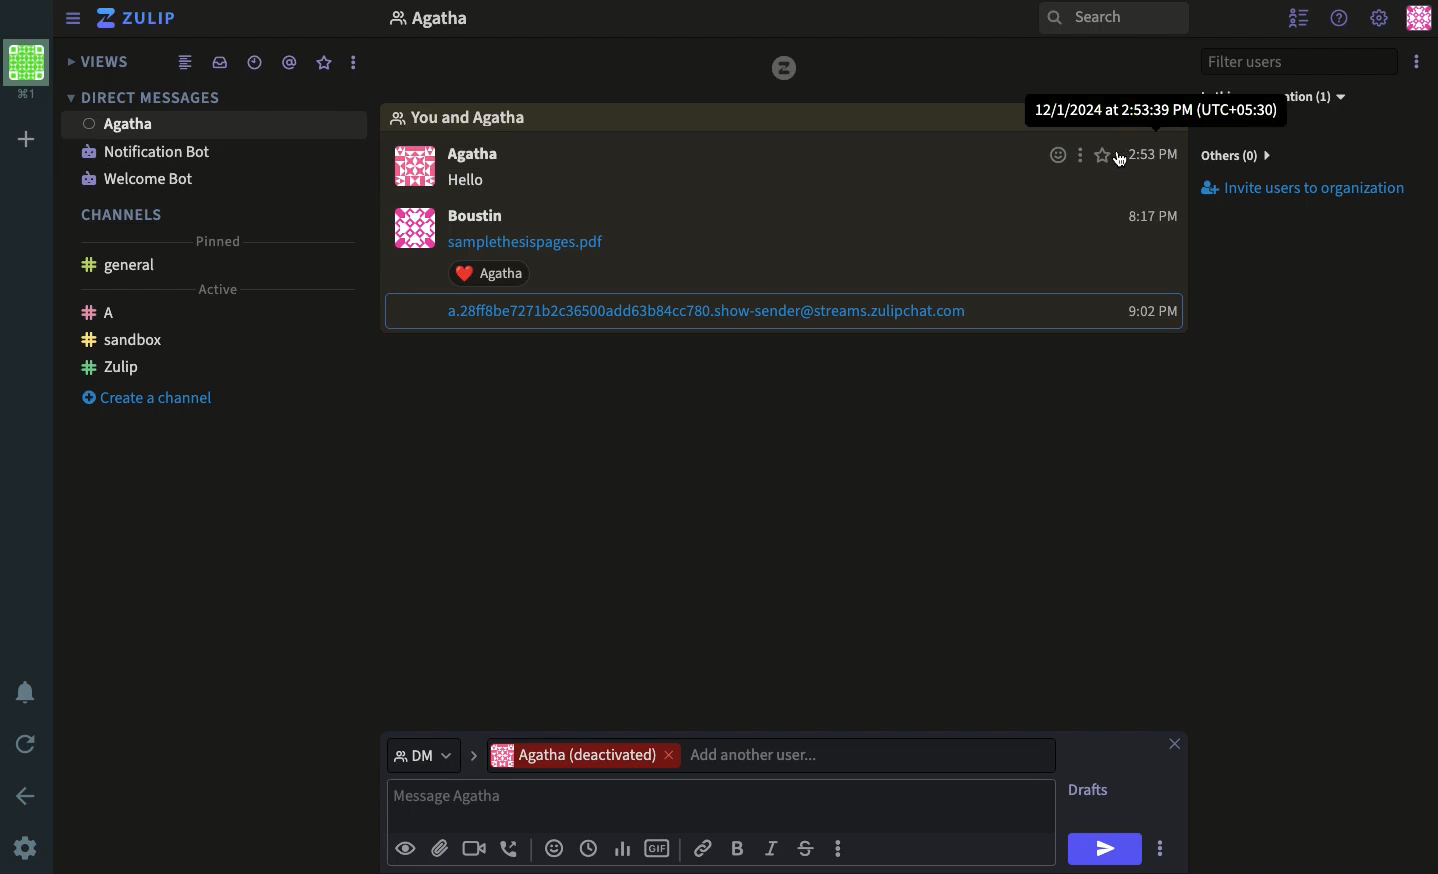 The image size is (1438, 874). Describe the element at coordinates (323, 63) in the screenshot. I see `Favorites` at that location.